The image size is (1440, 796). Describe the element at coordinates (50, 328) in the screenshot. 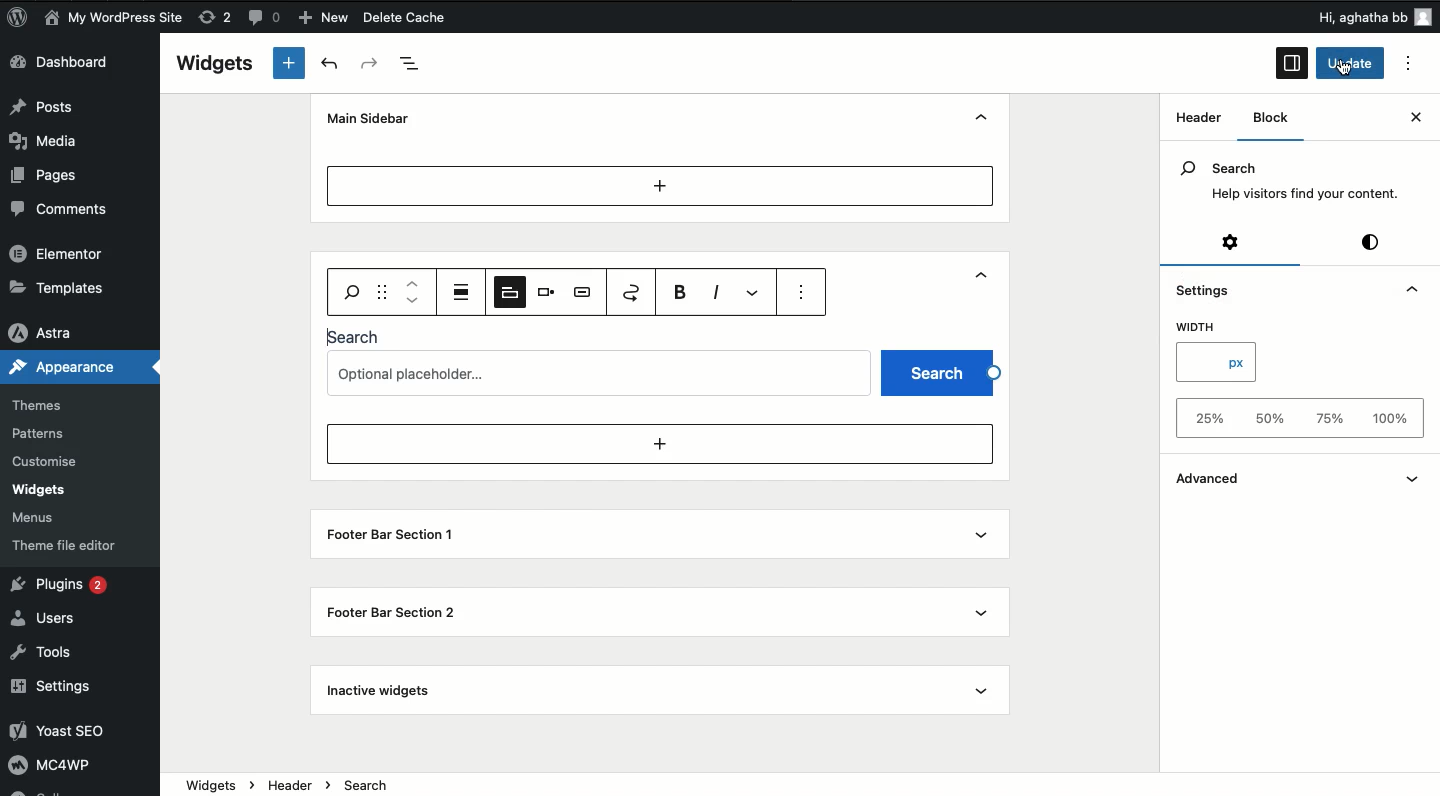

I see `Astra` at that location.